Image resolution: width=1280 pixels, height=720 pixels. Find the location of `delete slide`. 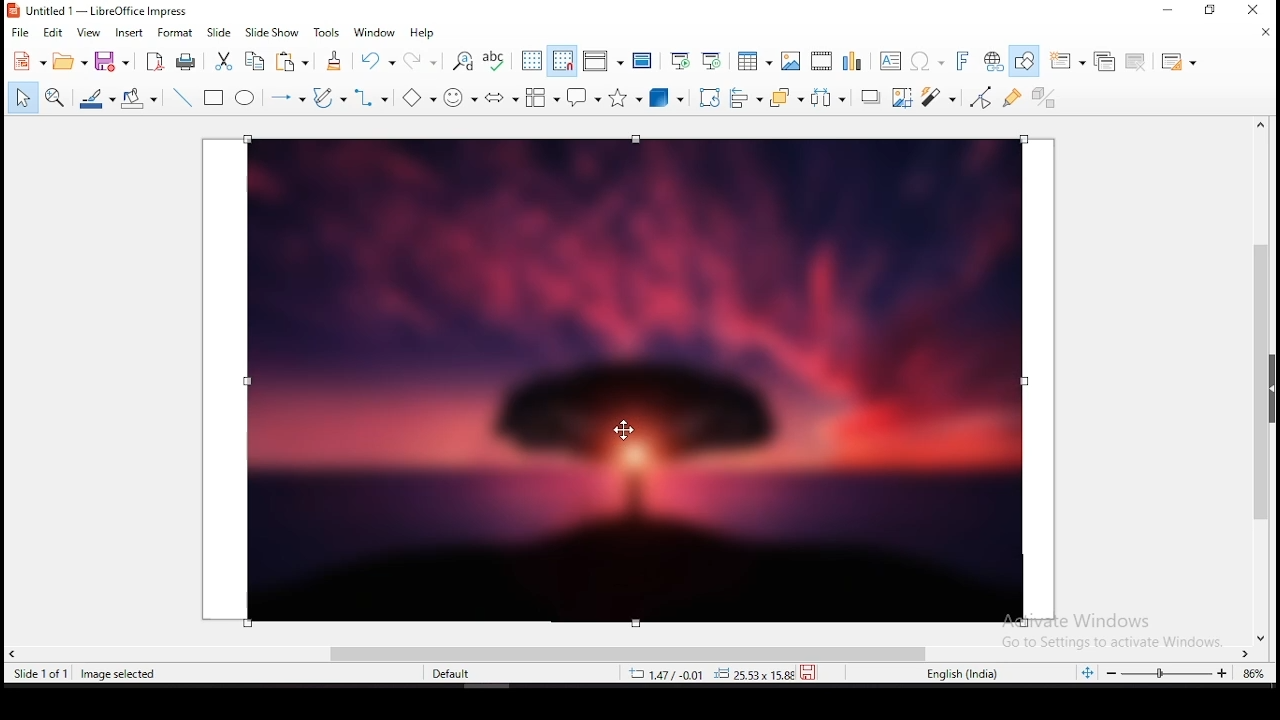

delete slide is located at coordinates (1136, 61).